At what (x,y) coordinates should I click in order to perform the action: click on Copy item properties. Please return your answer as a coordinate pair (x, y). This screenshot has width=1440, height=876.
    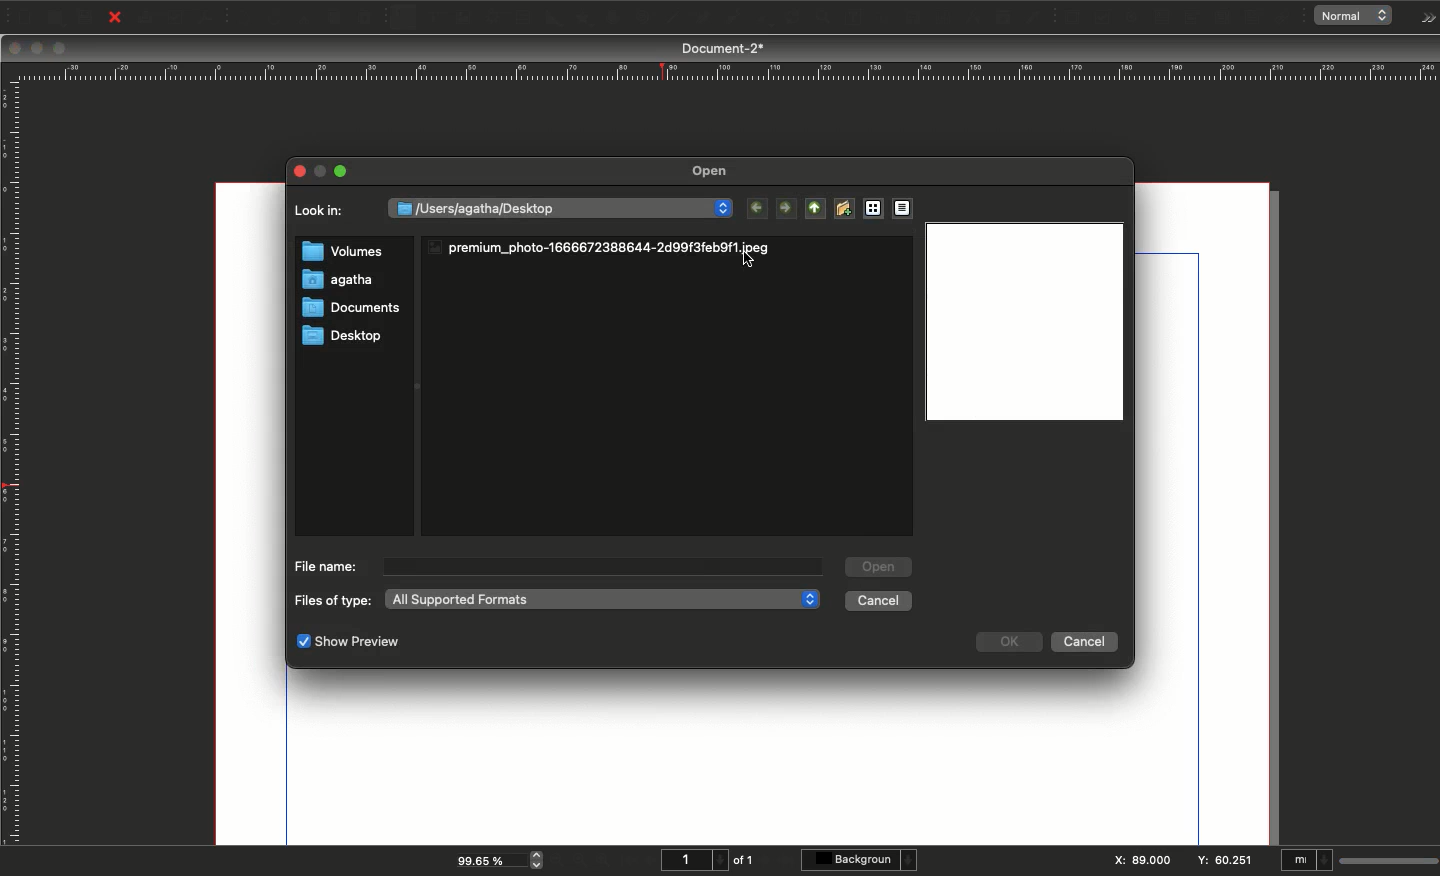
    Looking at the image, I should click on (1000, 19).